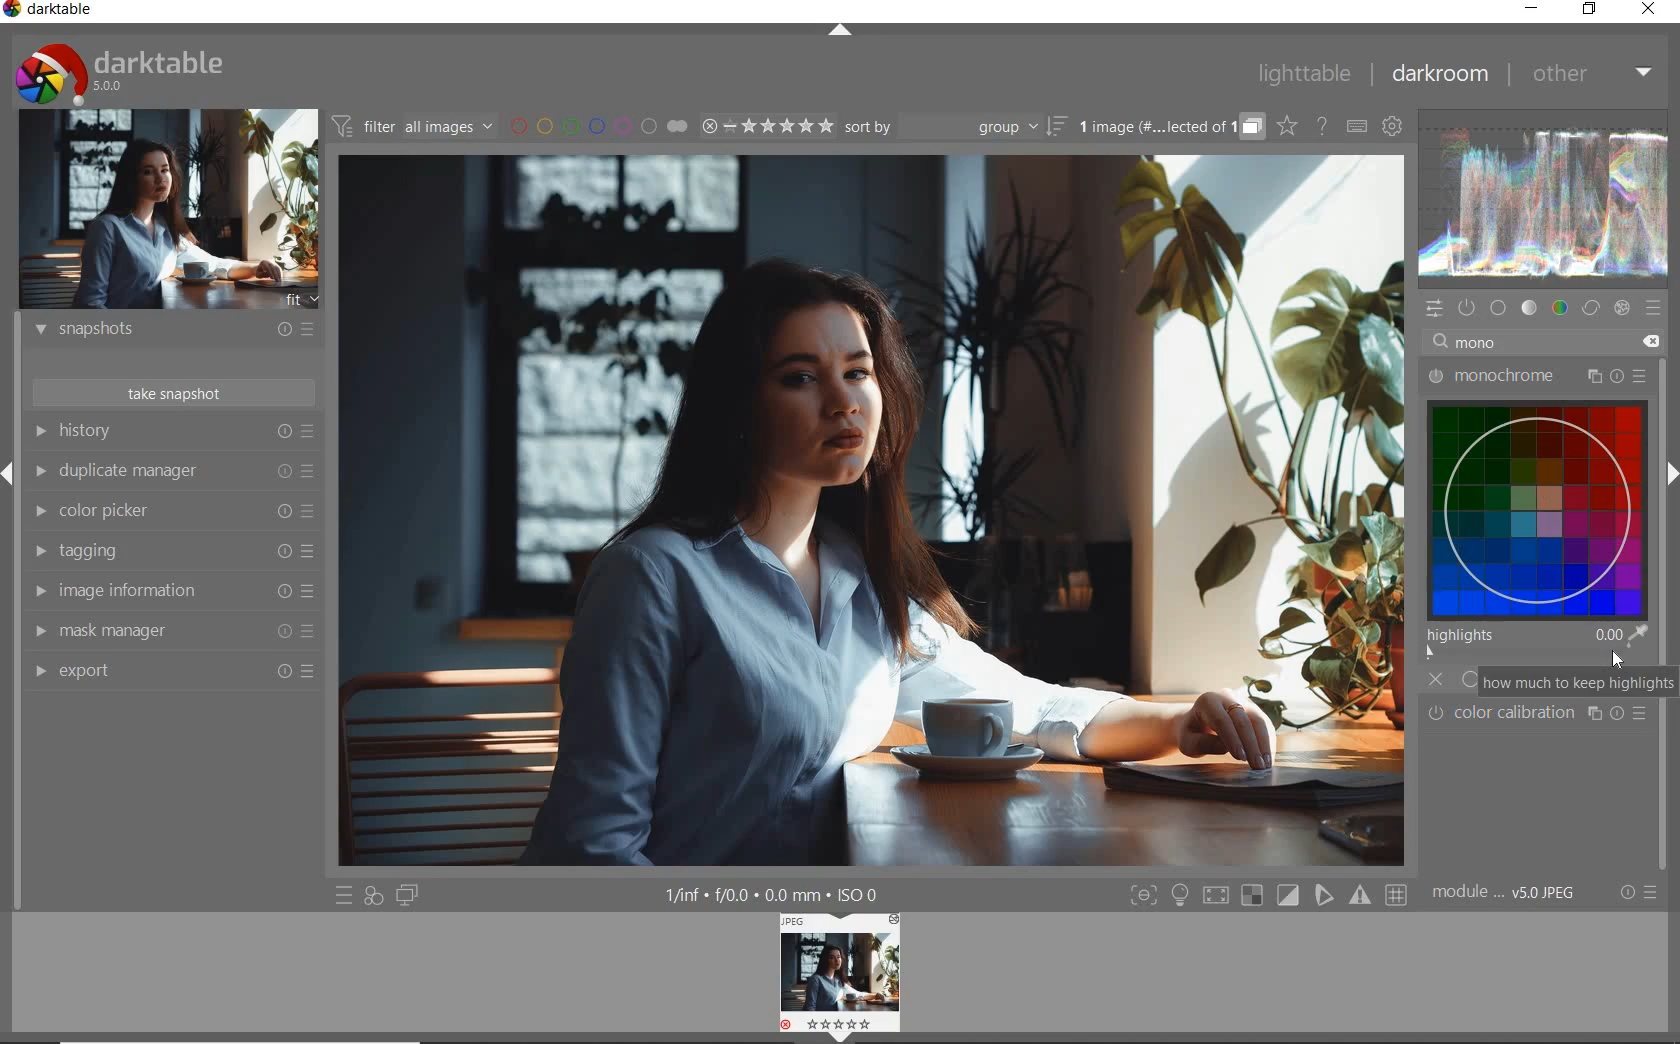 Image resolution: width=1680 pixels, height=1044 pixels. I want to click on take snapshot, so click(172, 392).